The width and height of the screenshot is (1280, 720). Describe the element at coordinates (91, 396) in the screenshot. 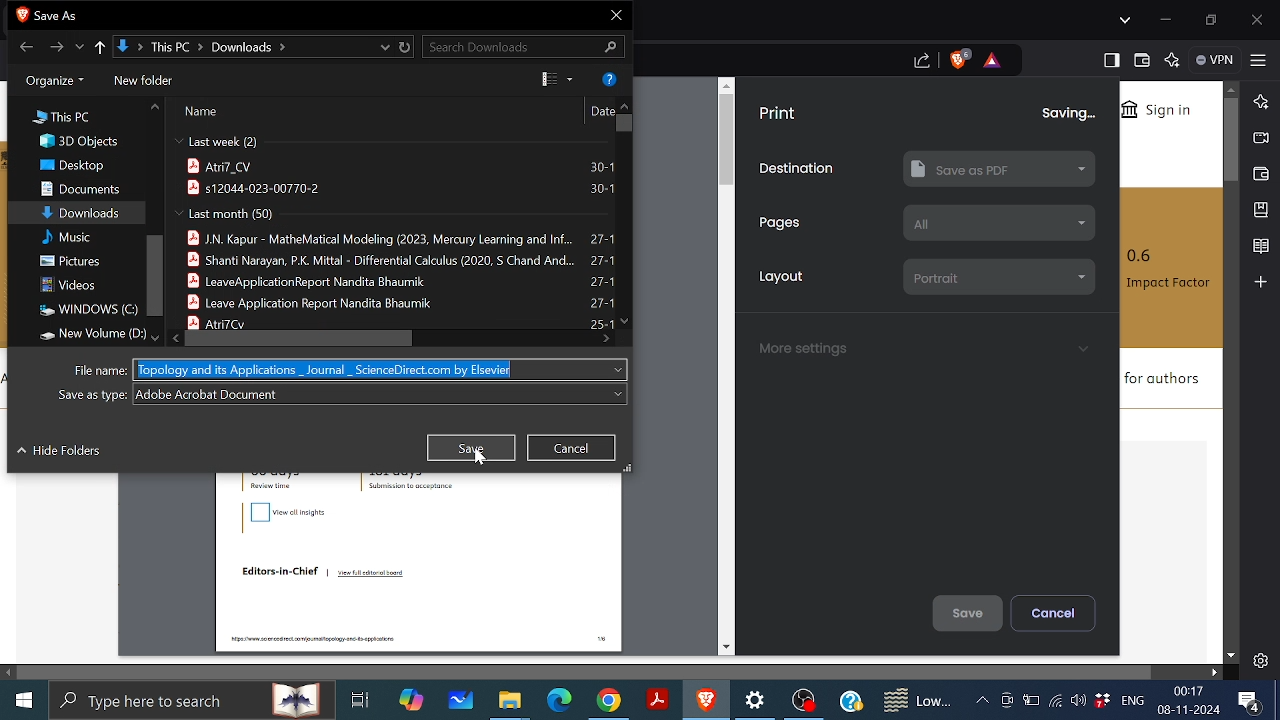

I see `Save as type` at that location.